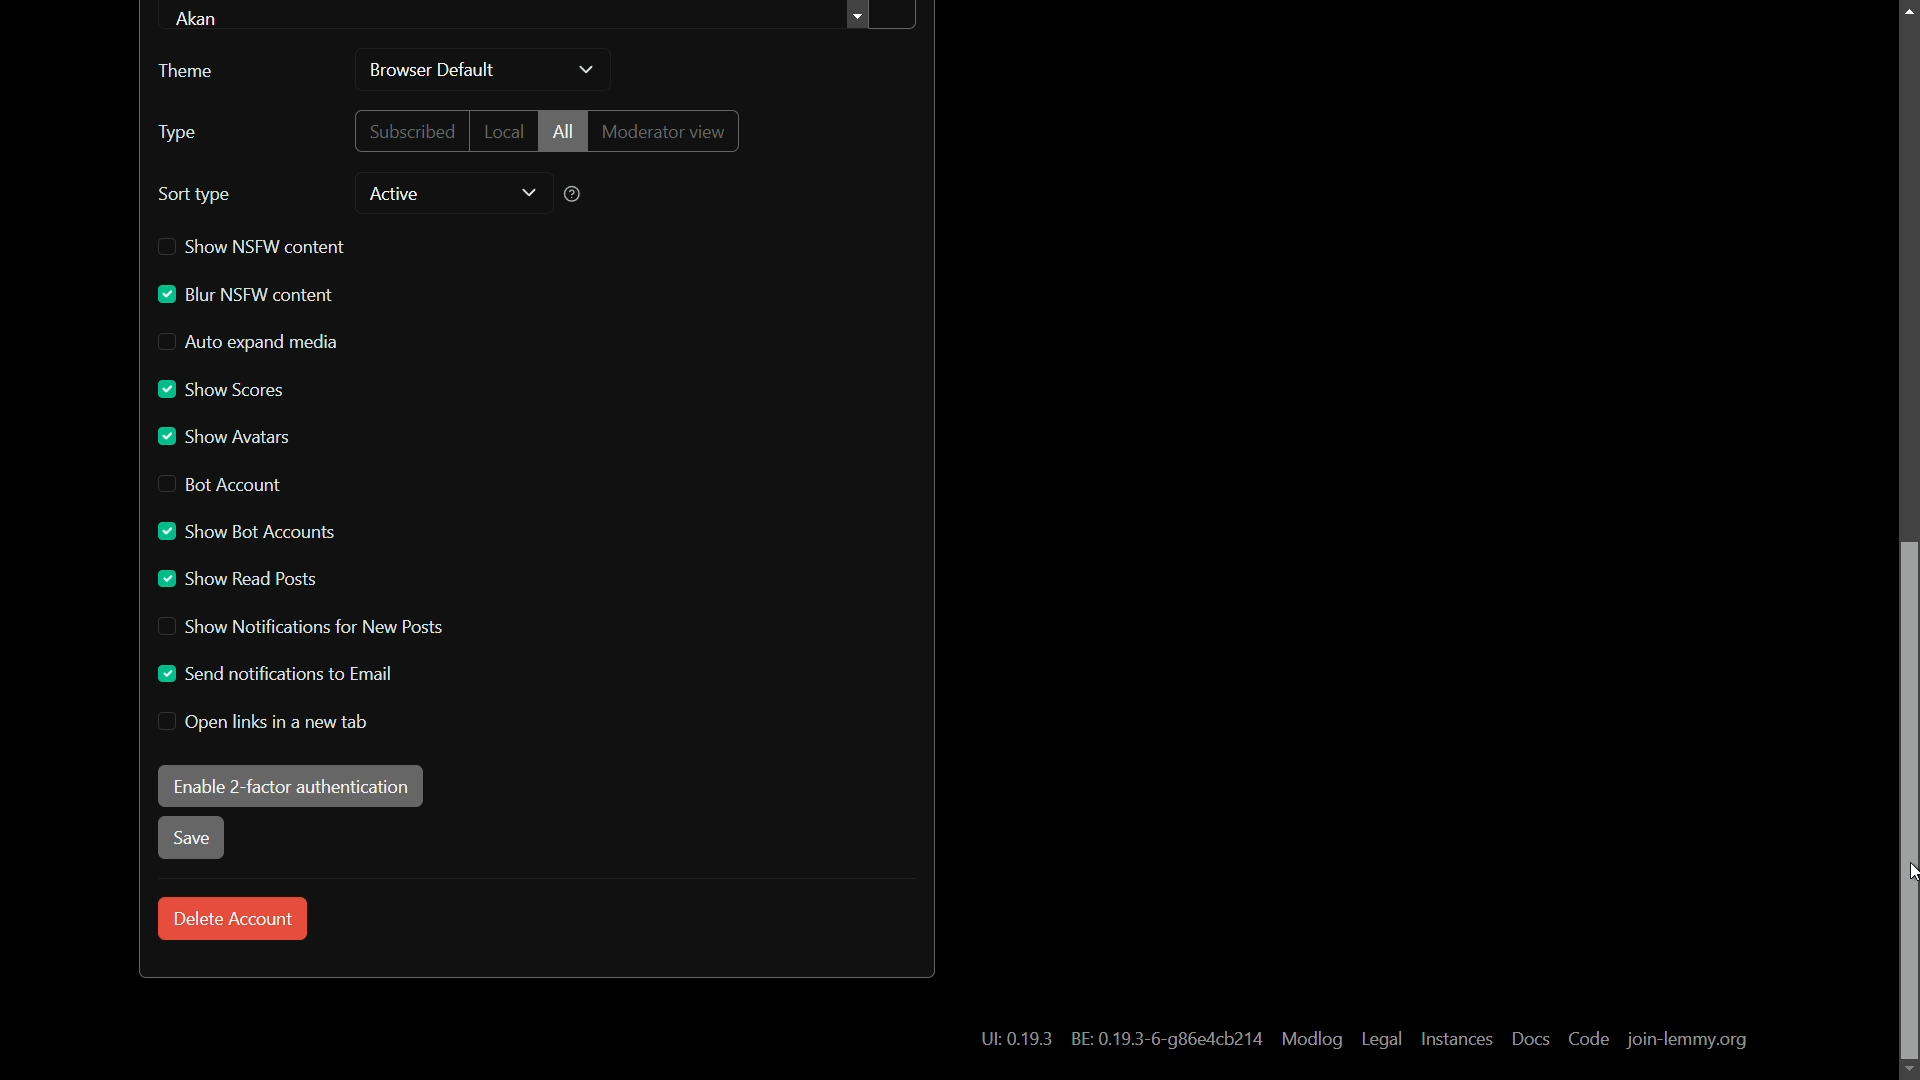  I want to click on local, so click(502, 130).